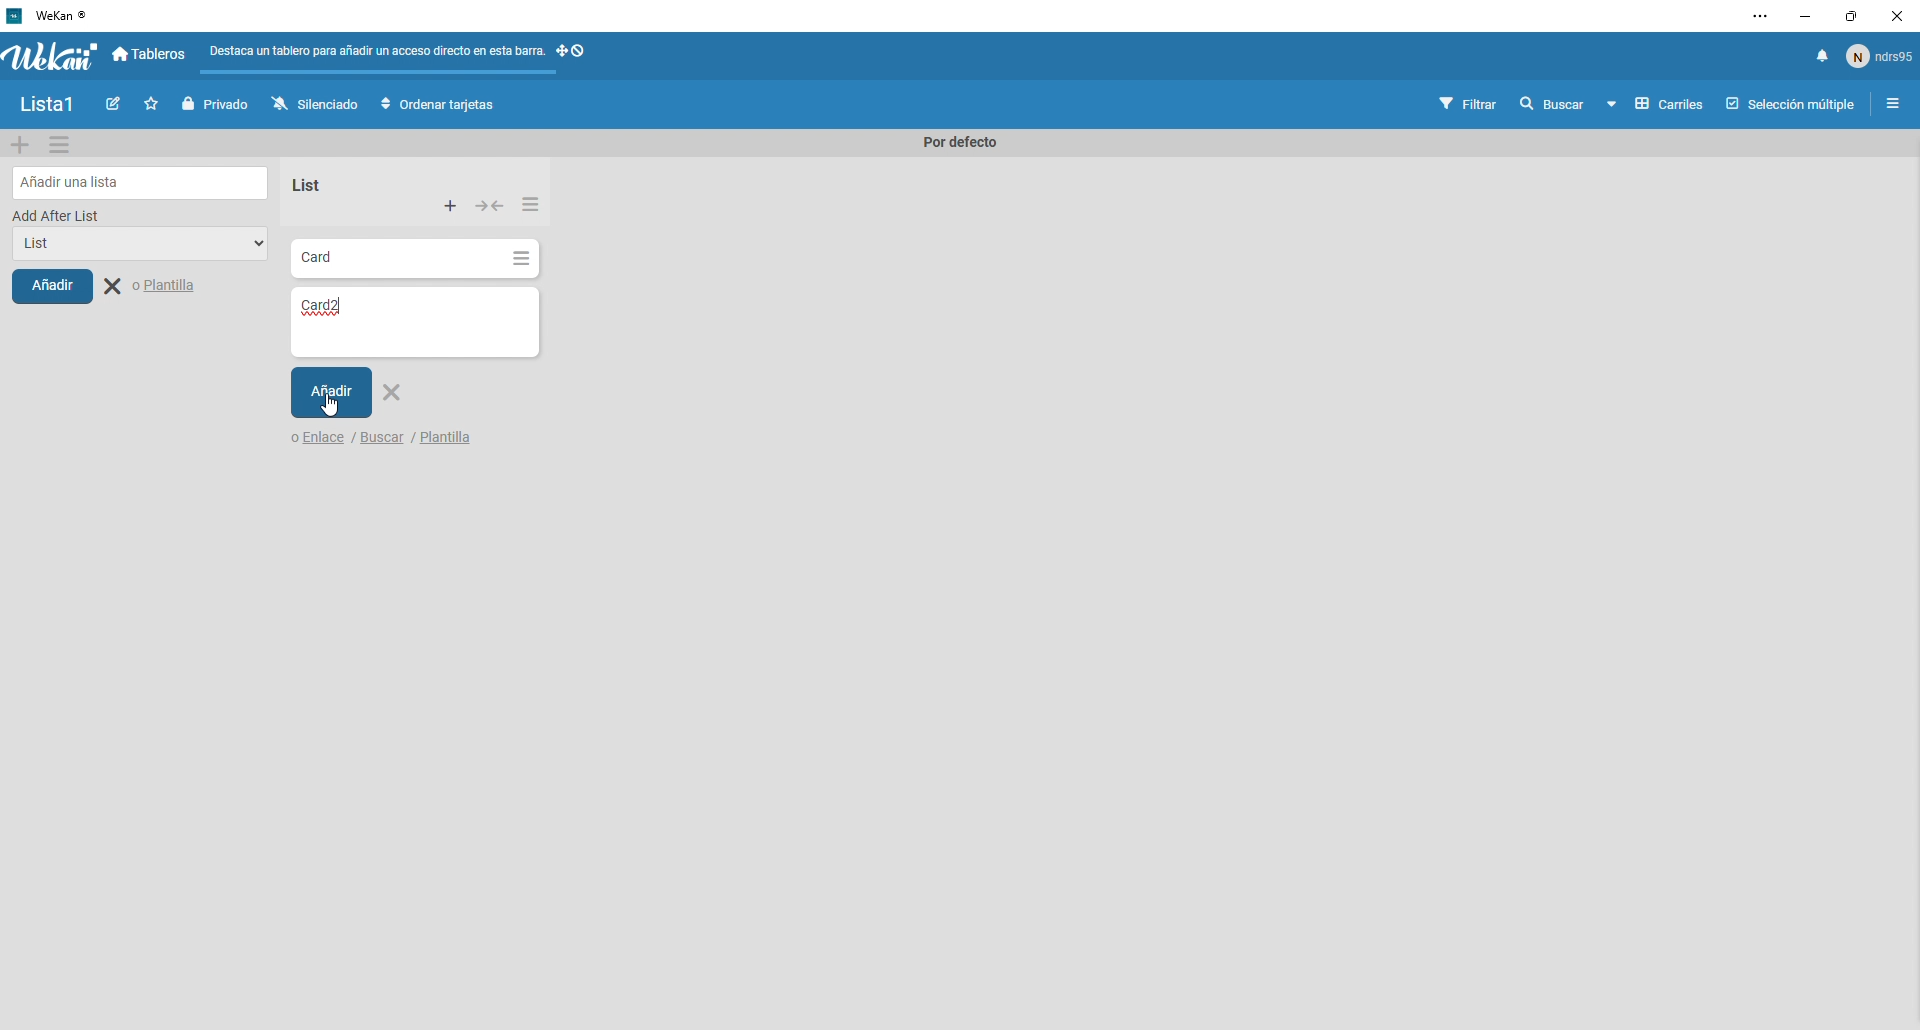 The width and height of the screenshot is (1920, 1030). What do you see at coordinates (1763, 16) in the screenshot?
I see `more options` at bounding box center [1763, 16].